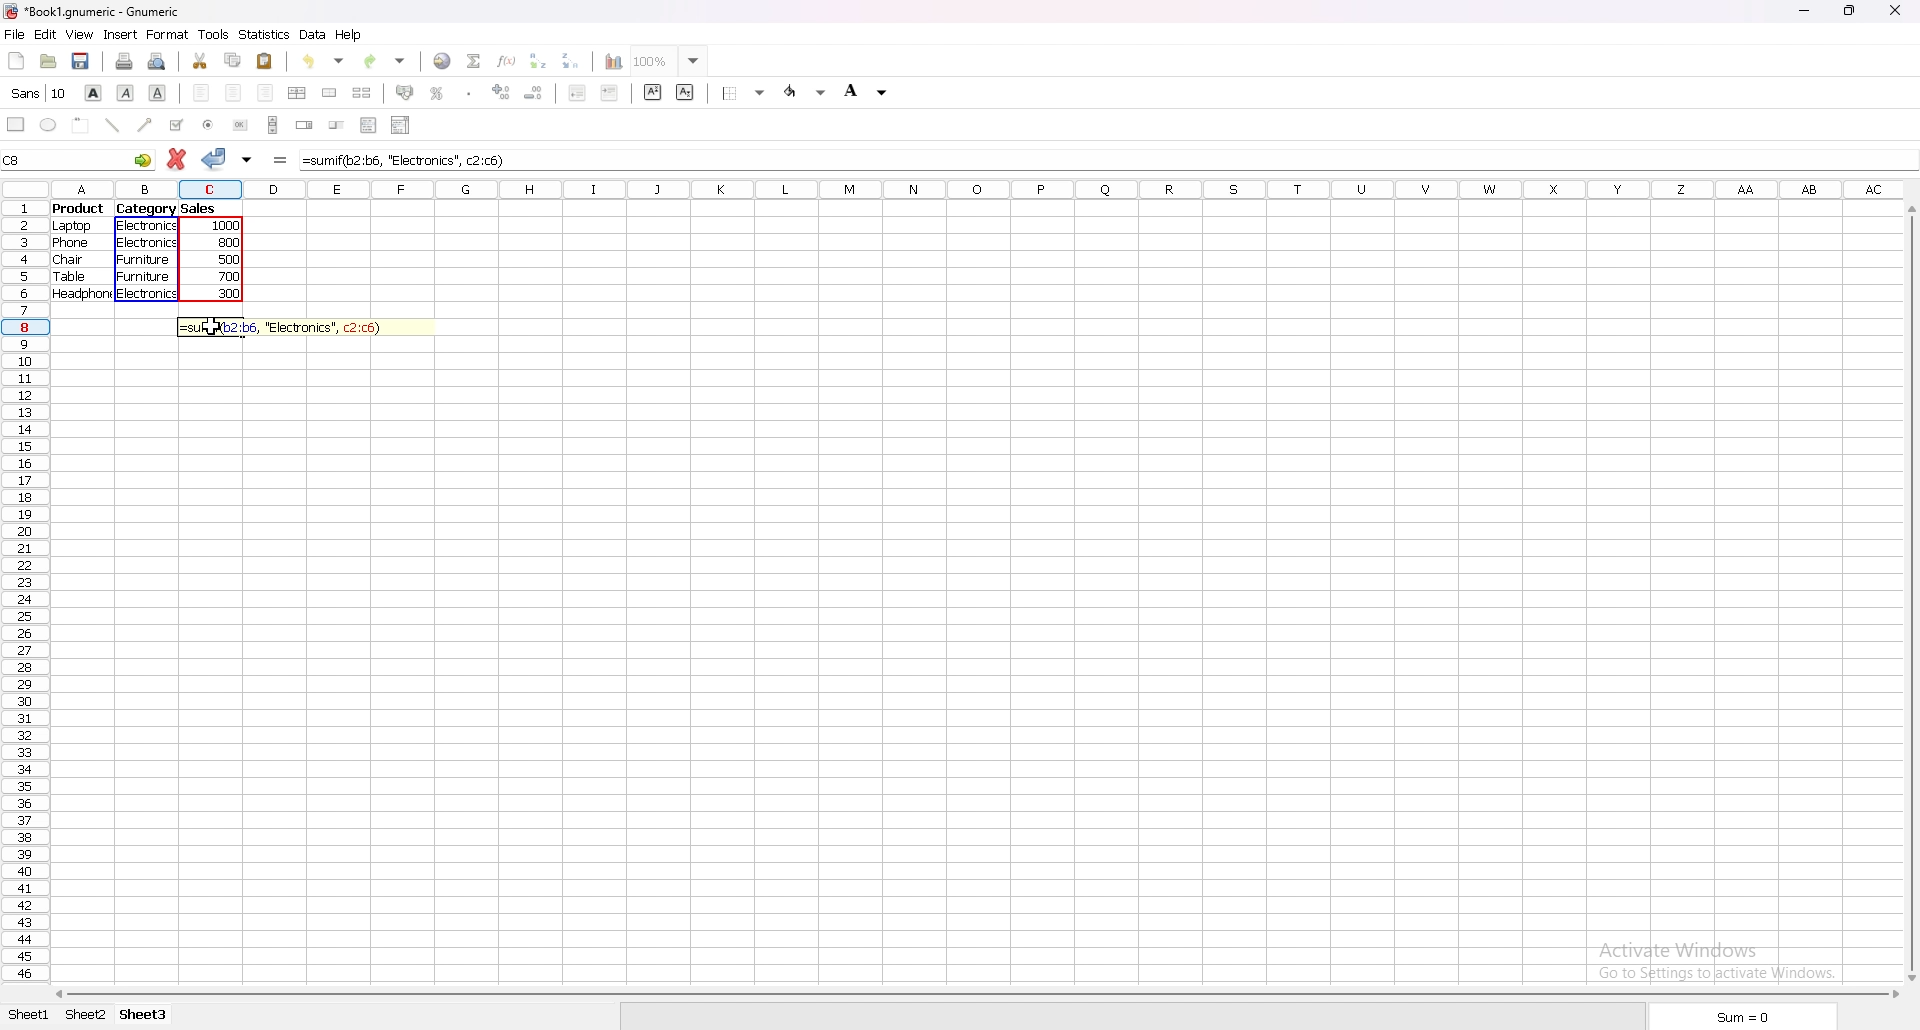 This screenshot has width=1920, height=1030. What do you see at coordinates (71, 276) in the screenshot?
I see `table` at bounding box center [71, 276].